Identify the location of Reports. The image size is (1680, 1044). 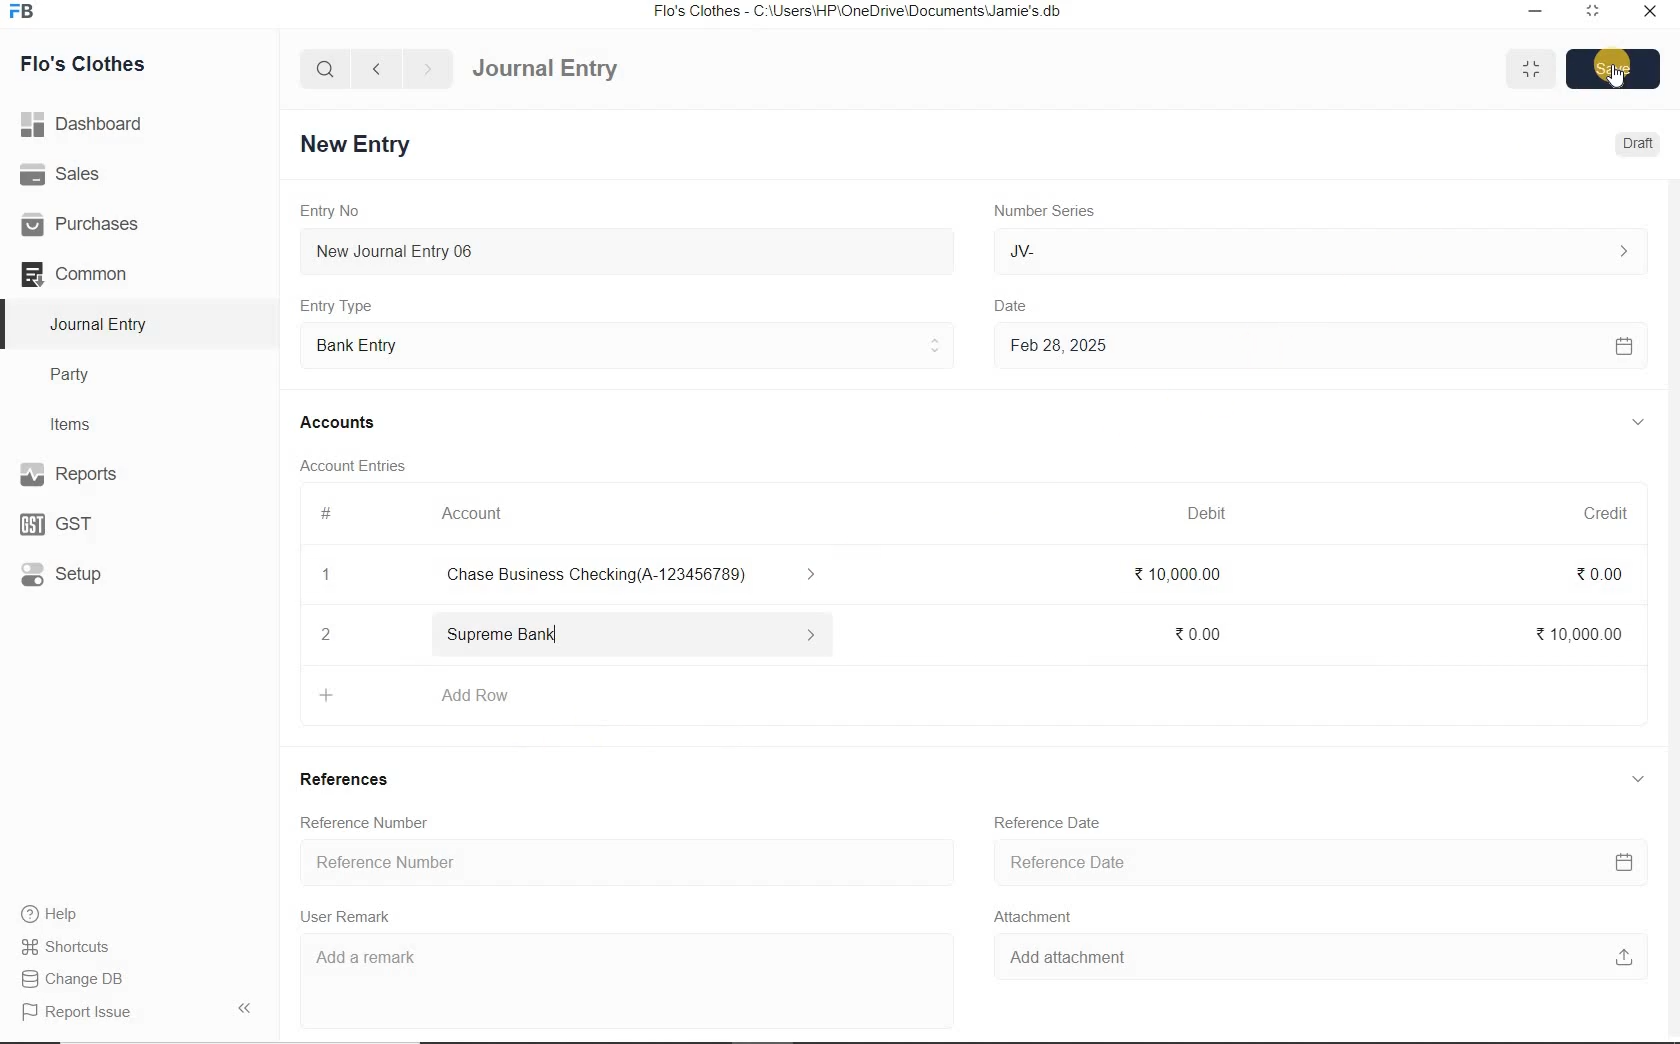
(100, 476).